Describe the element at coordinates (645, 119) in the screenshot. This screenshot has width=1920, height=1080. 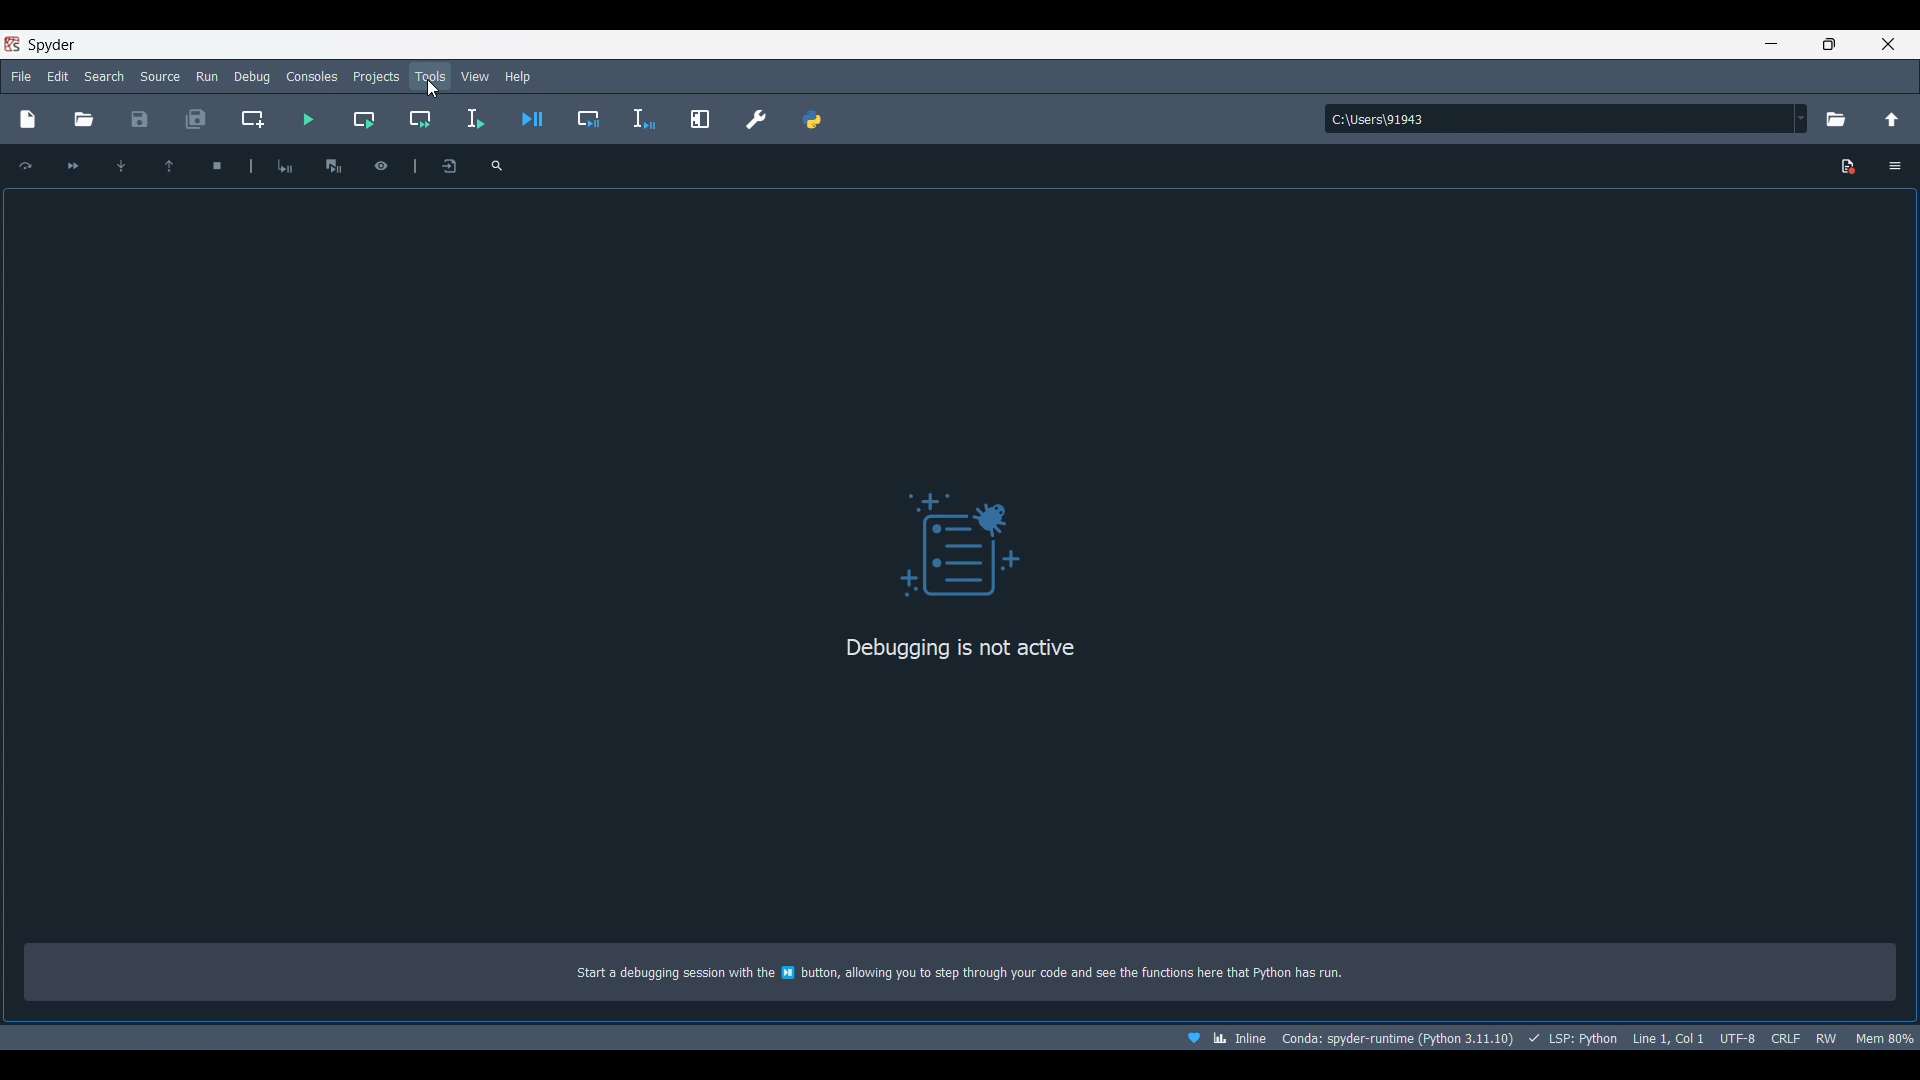
I see `Debug selection or current line` at that location.